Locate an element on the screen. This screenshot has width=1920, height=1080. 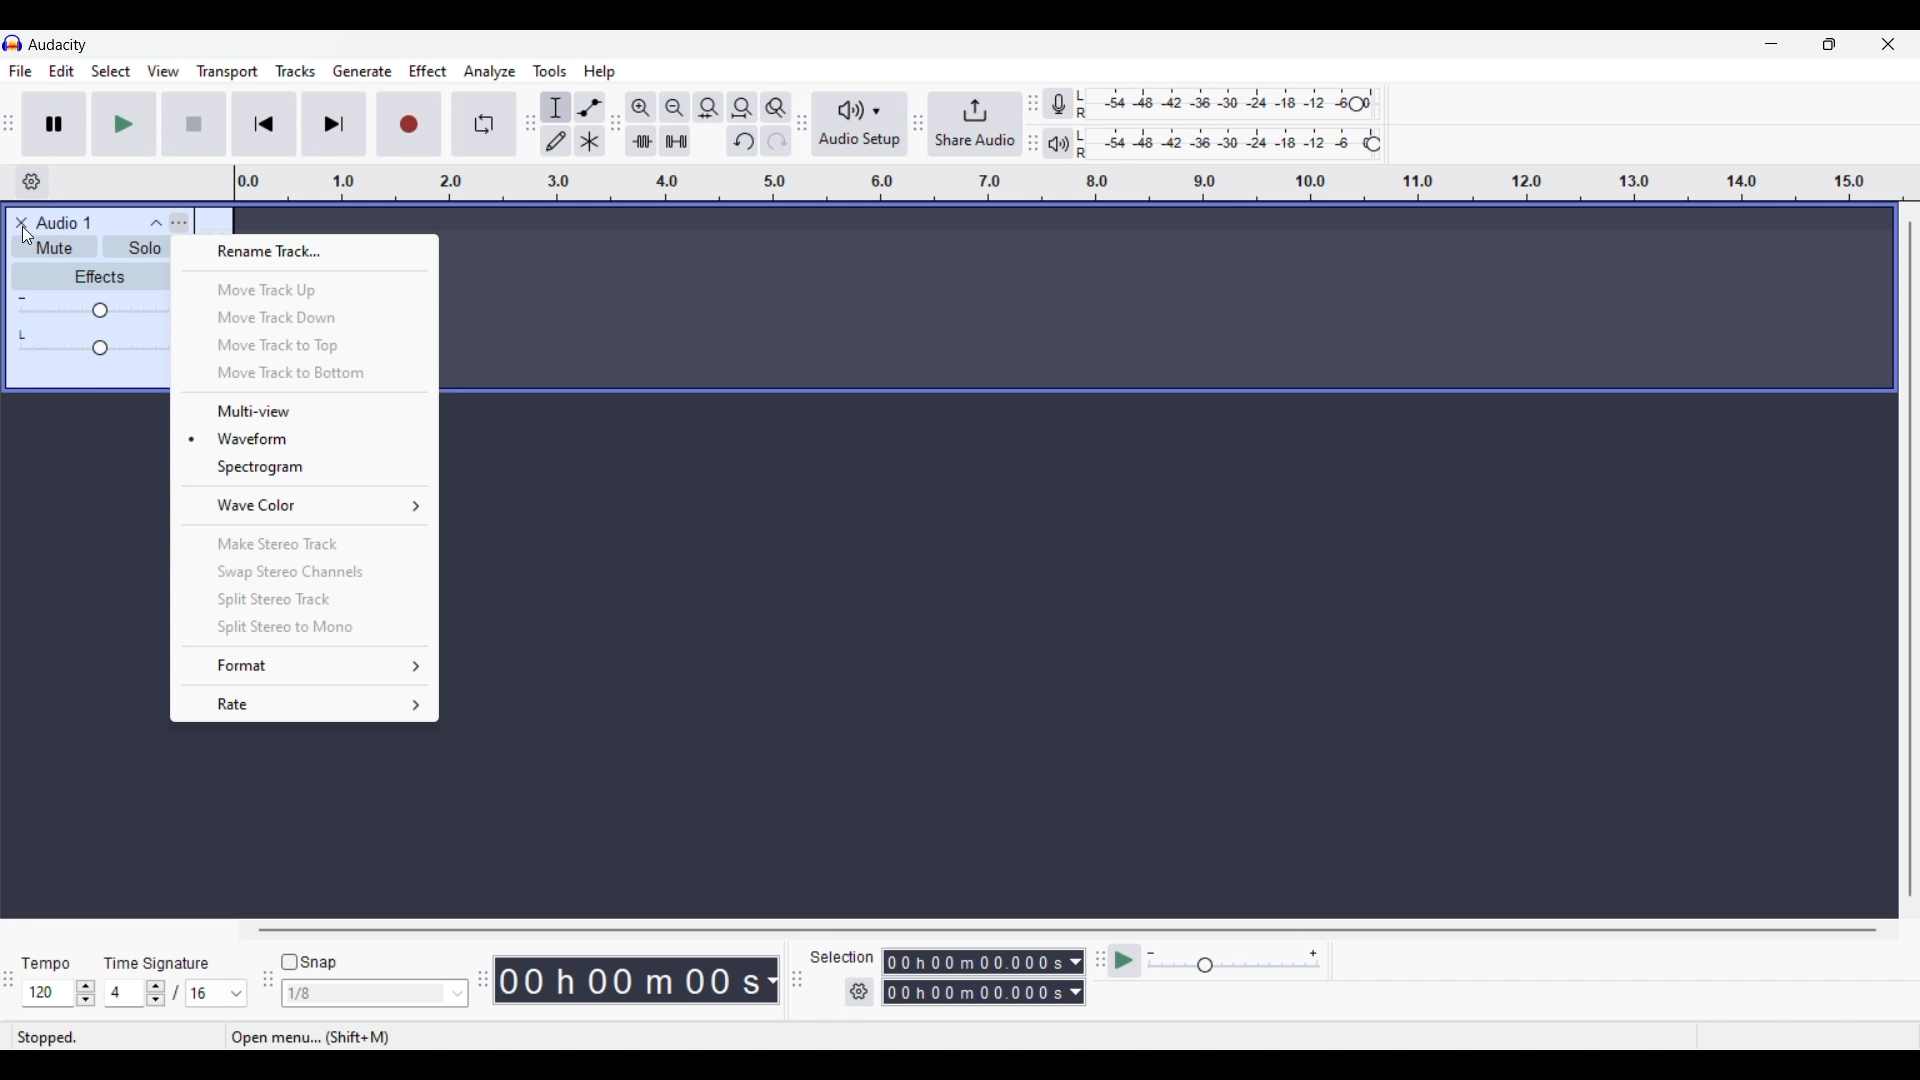
Increase/Decrease time signature is located at coordinates (156, 993).